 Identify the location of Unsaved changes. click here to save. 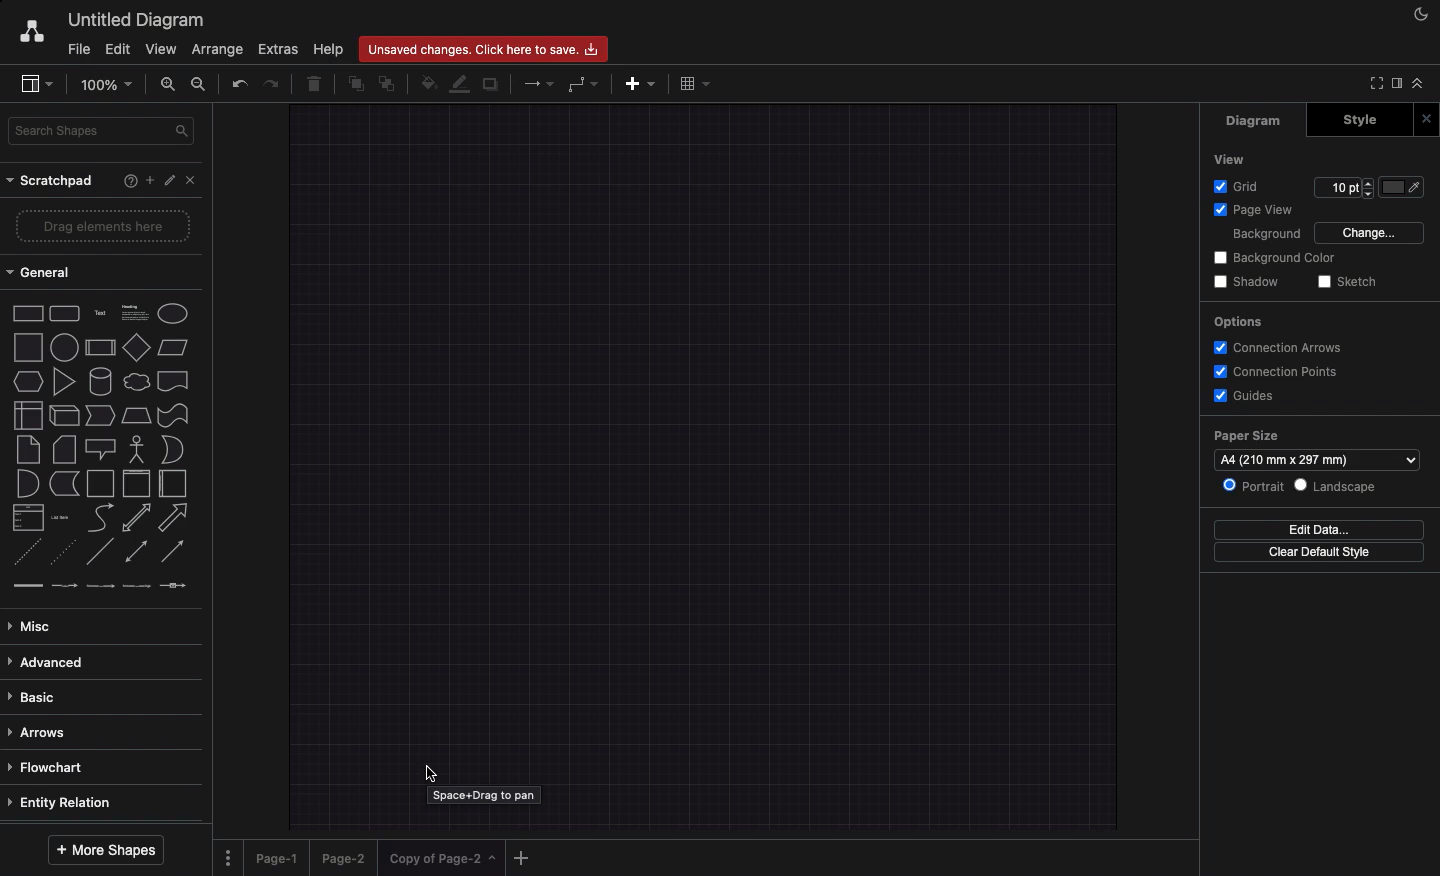
(479, 50).